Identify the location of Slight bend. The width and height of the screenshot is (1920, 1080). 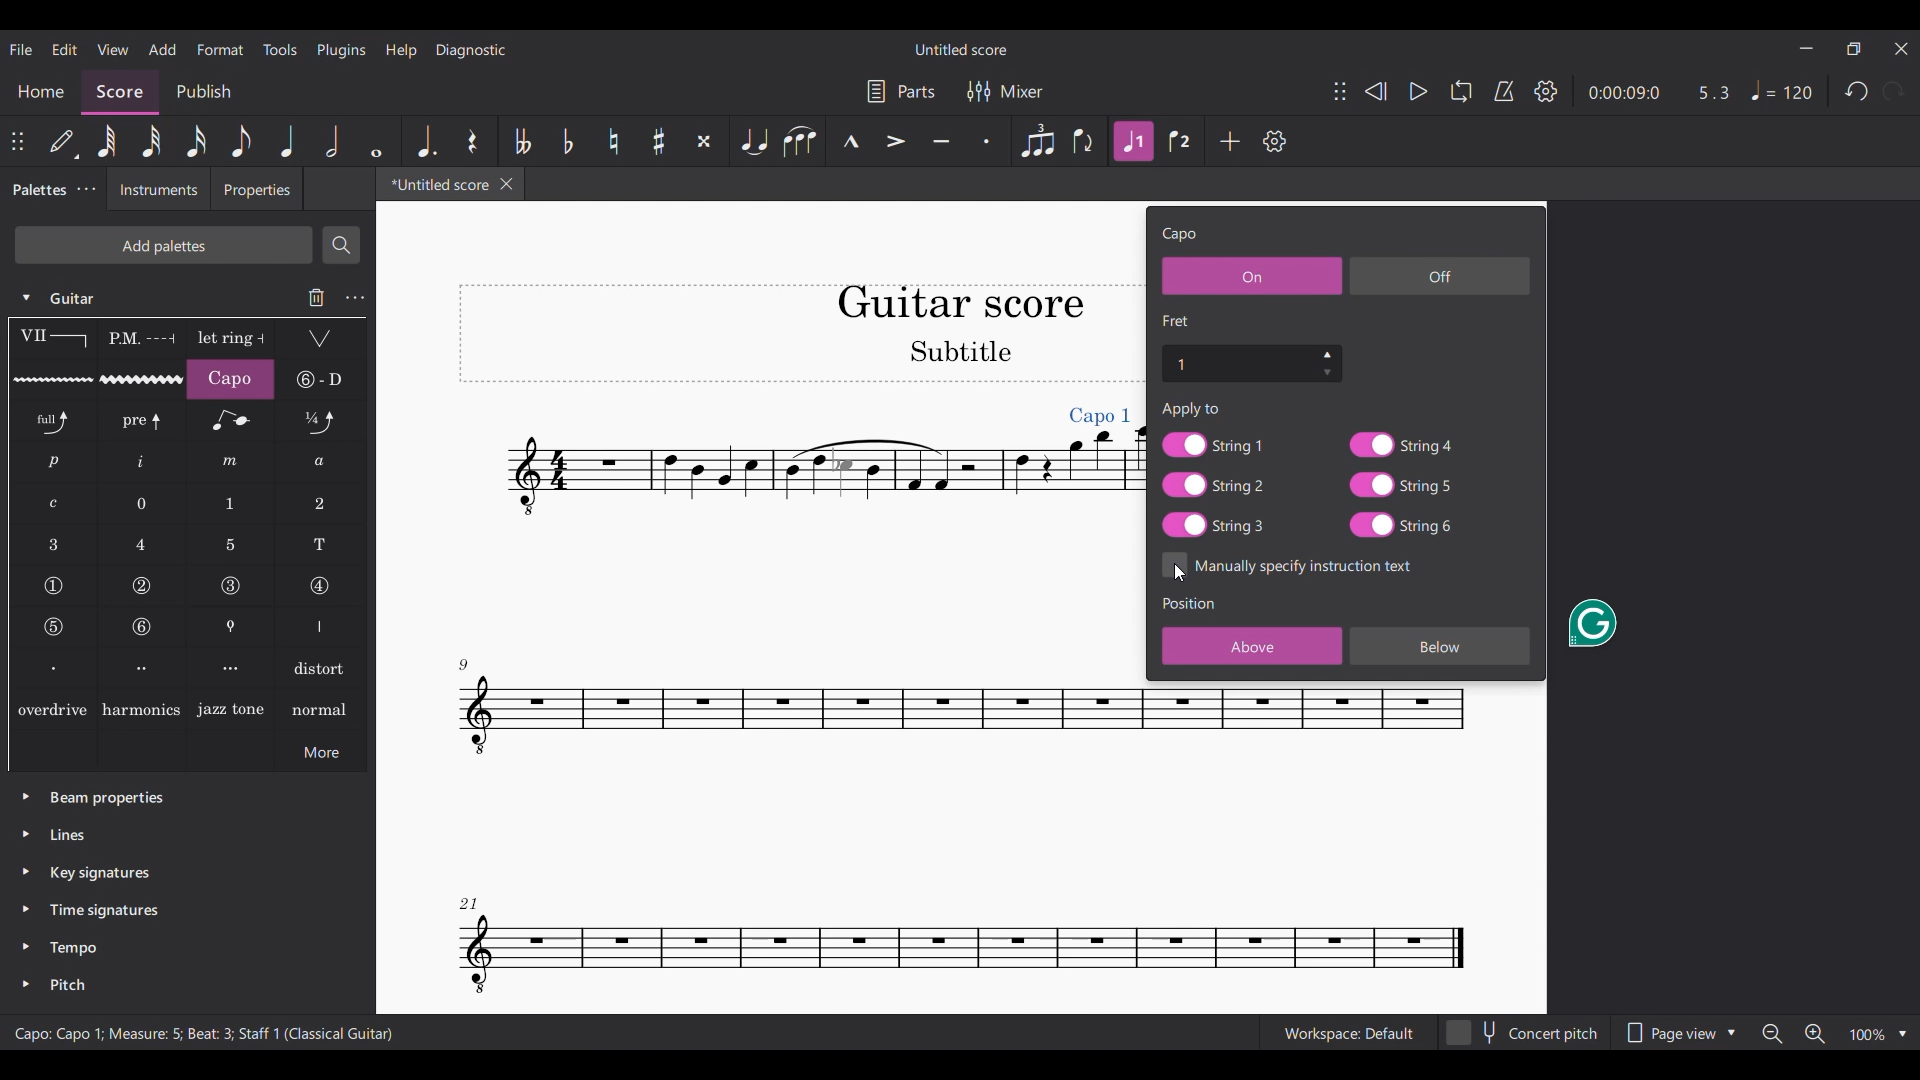
(321, 420).